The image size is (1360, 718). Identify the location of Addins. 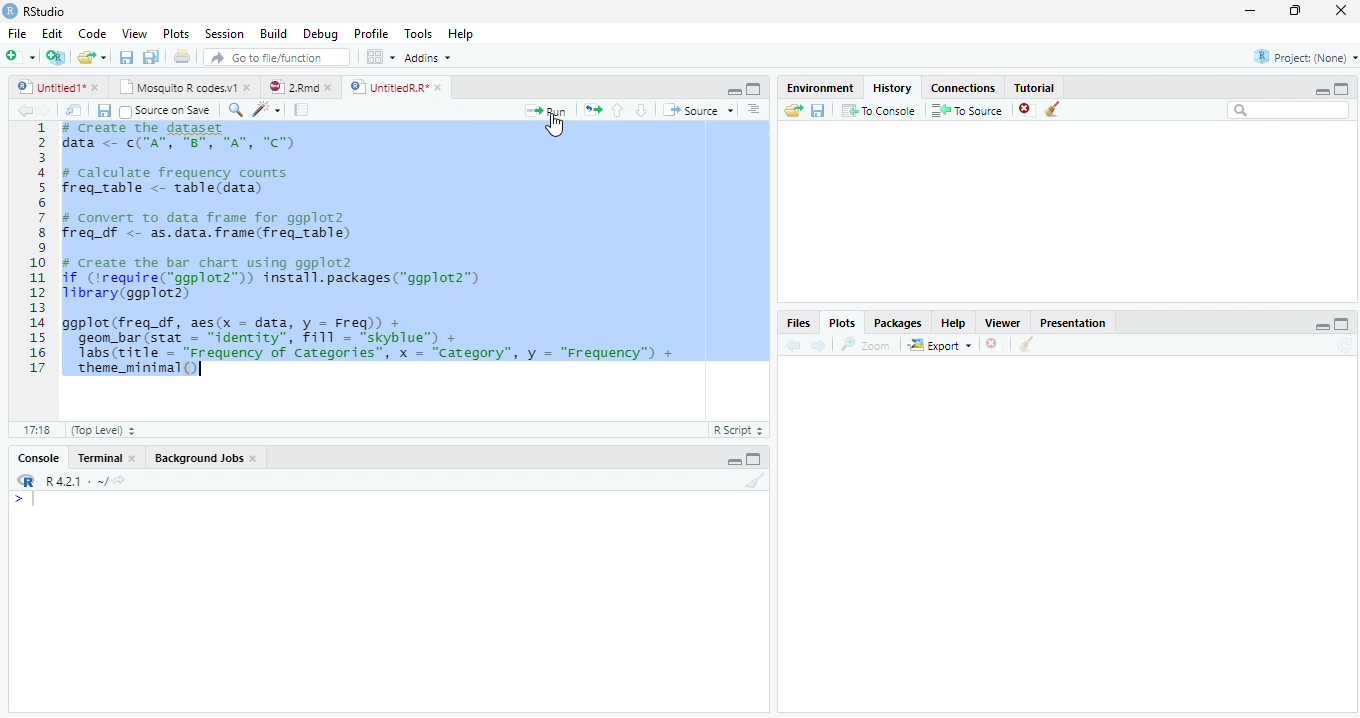
(430, 58).